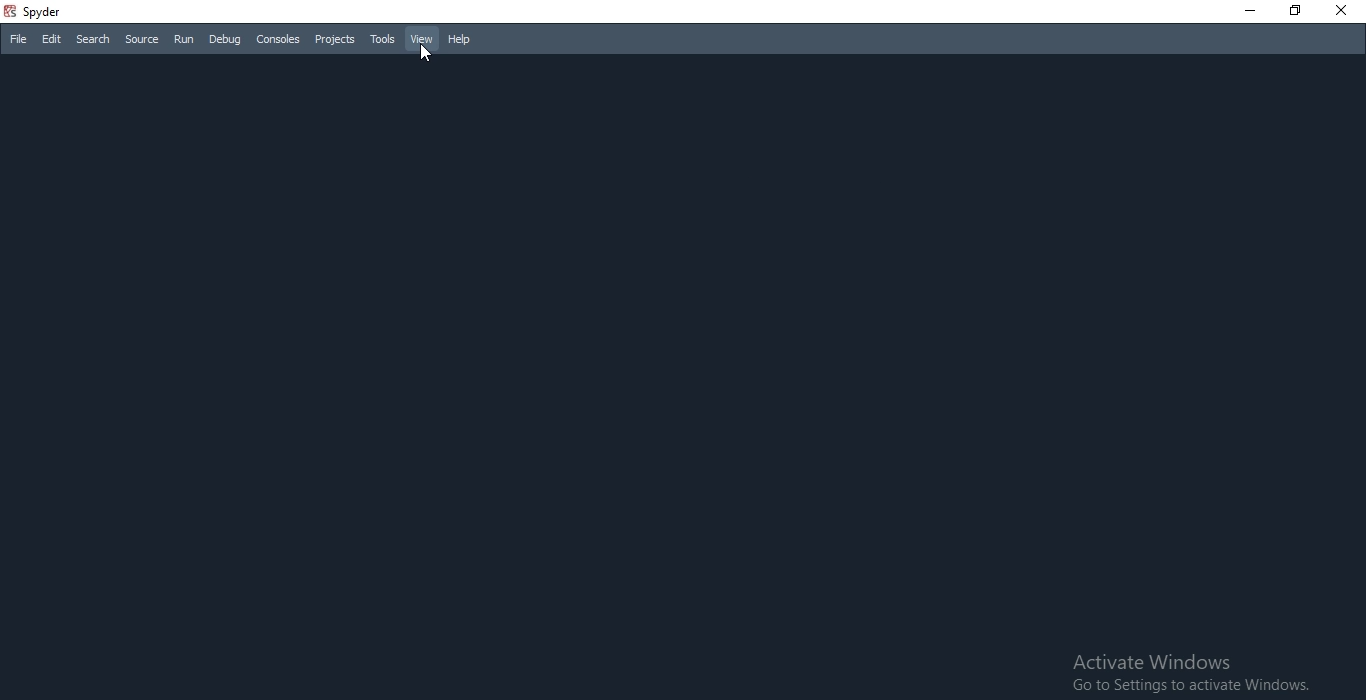  I want to click on Debug, so click(227, 41).